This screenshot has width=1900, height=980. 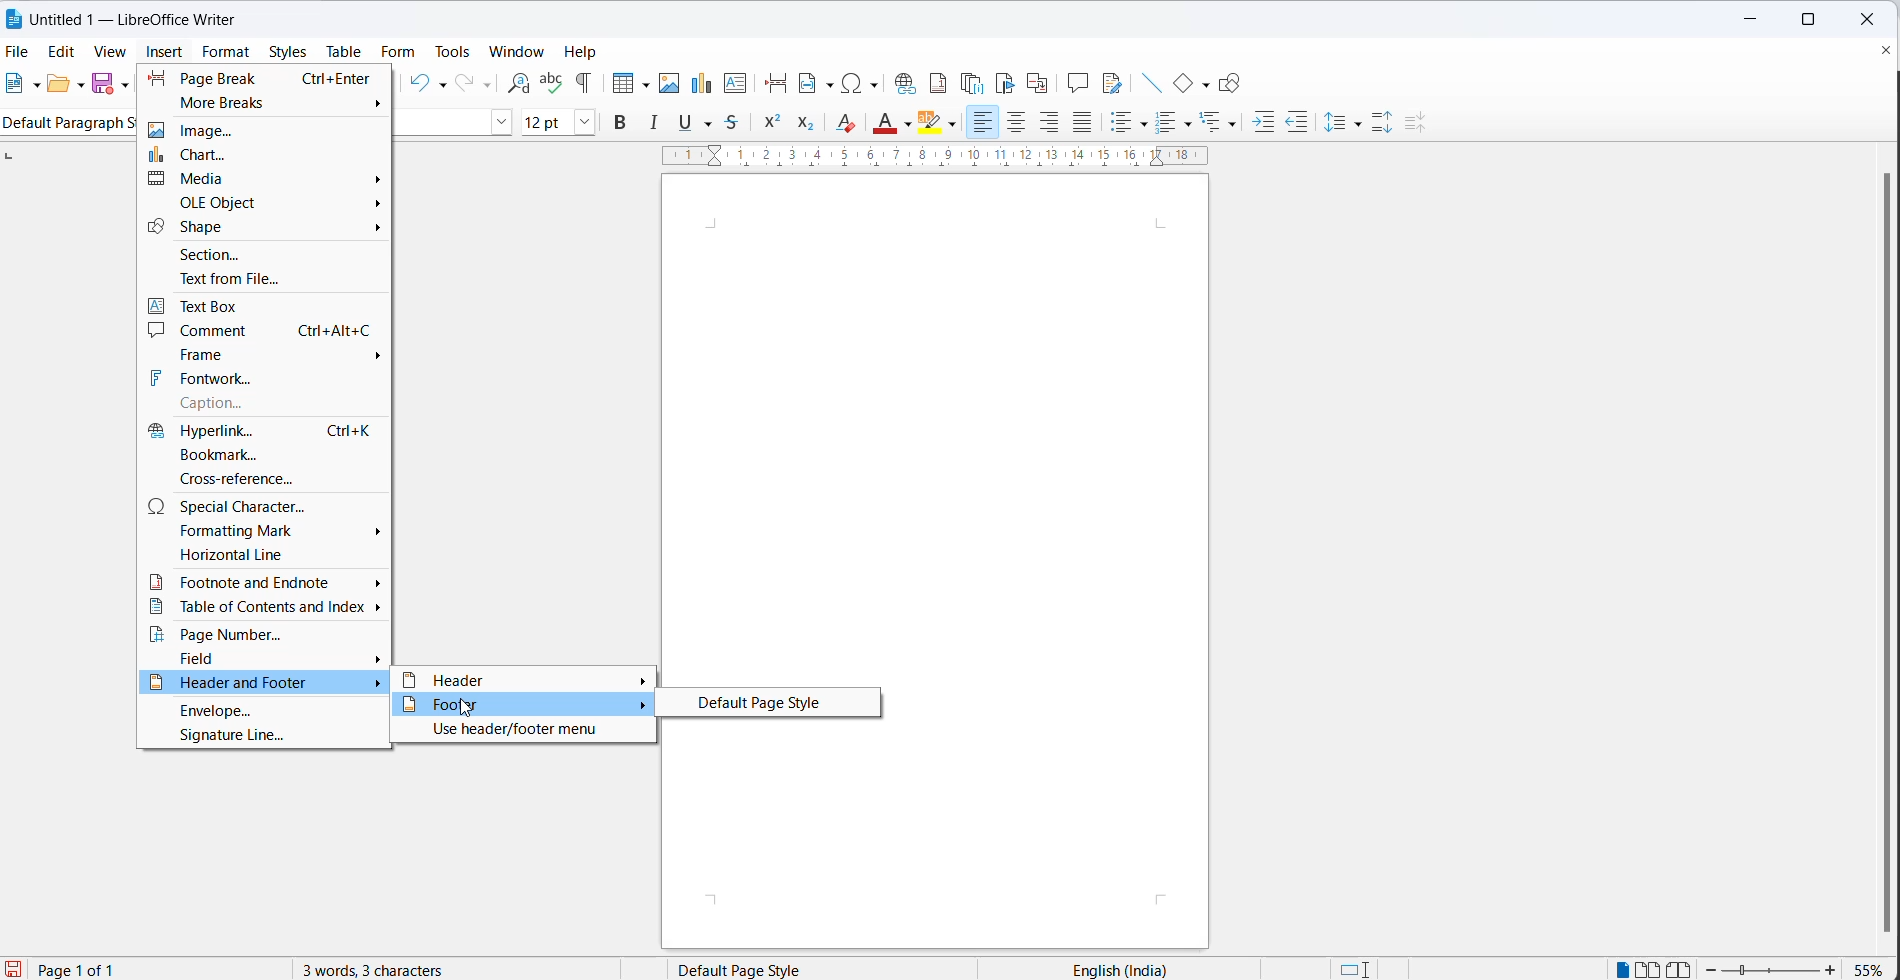 I want to click on undo options, so click(x=440, y=84).